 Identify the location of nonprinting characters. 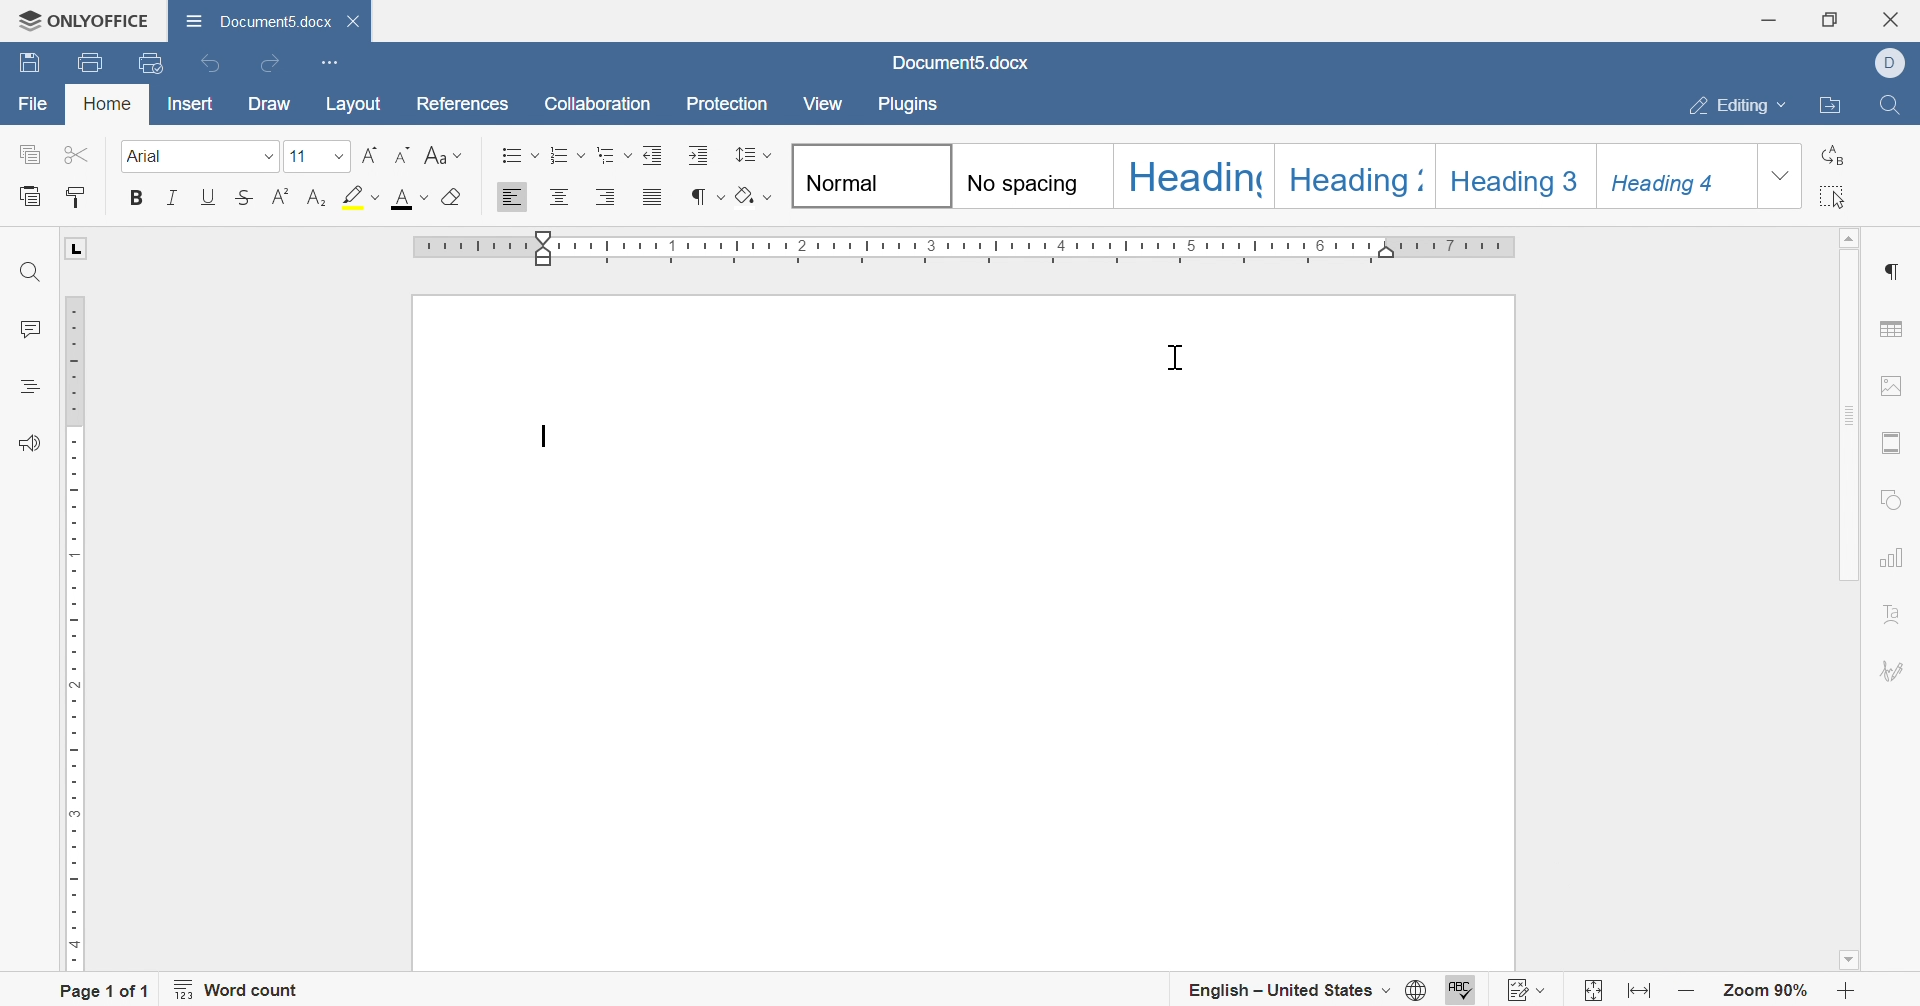
(706, 196).